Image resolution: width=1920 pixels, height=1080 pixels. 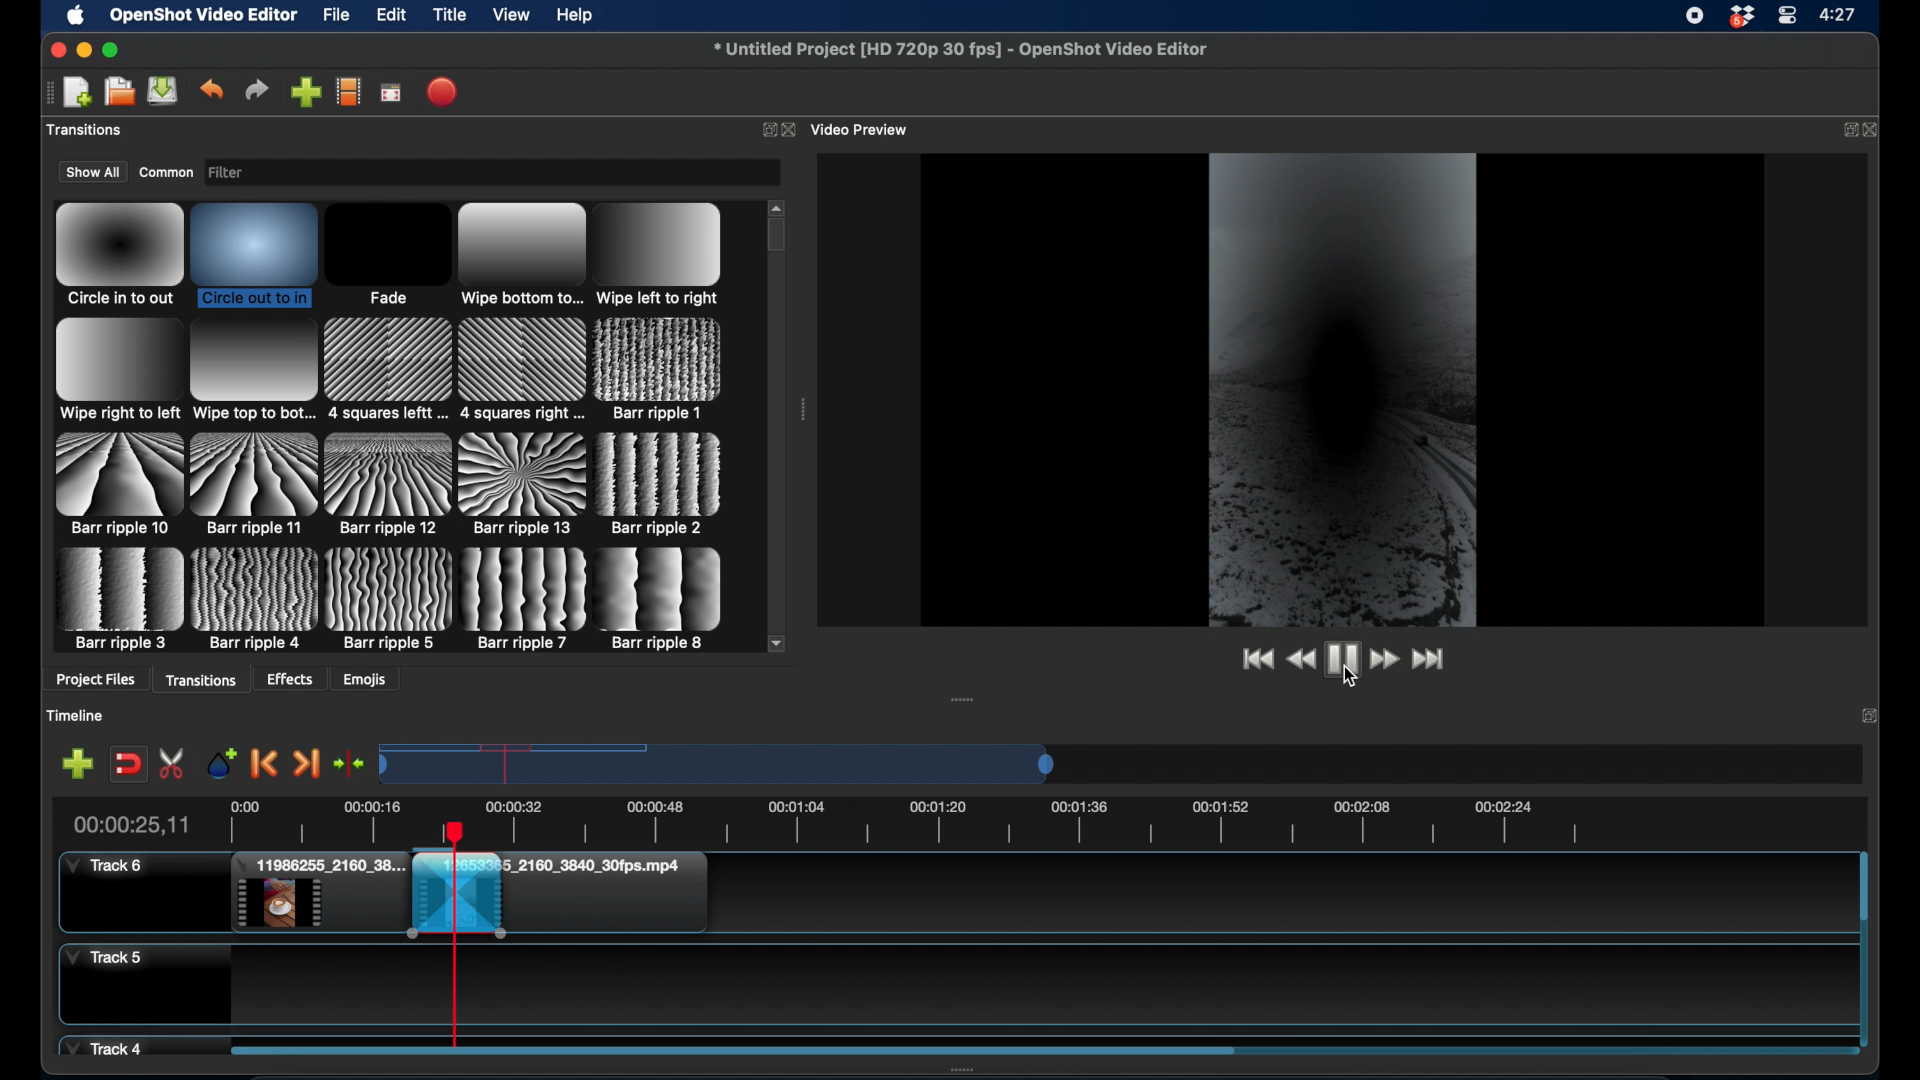 What do you see at coordinates (117, 92) in the screenshot?
I see `open project` at bounding box center [117, 92].